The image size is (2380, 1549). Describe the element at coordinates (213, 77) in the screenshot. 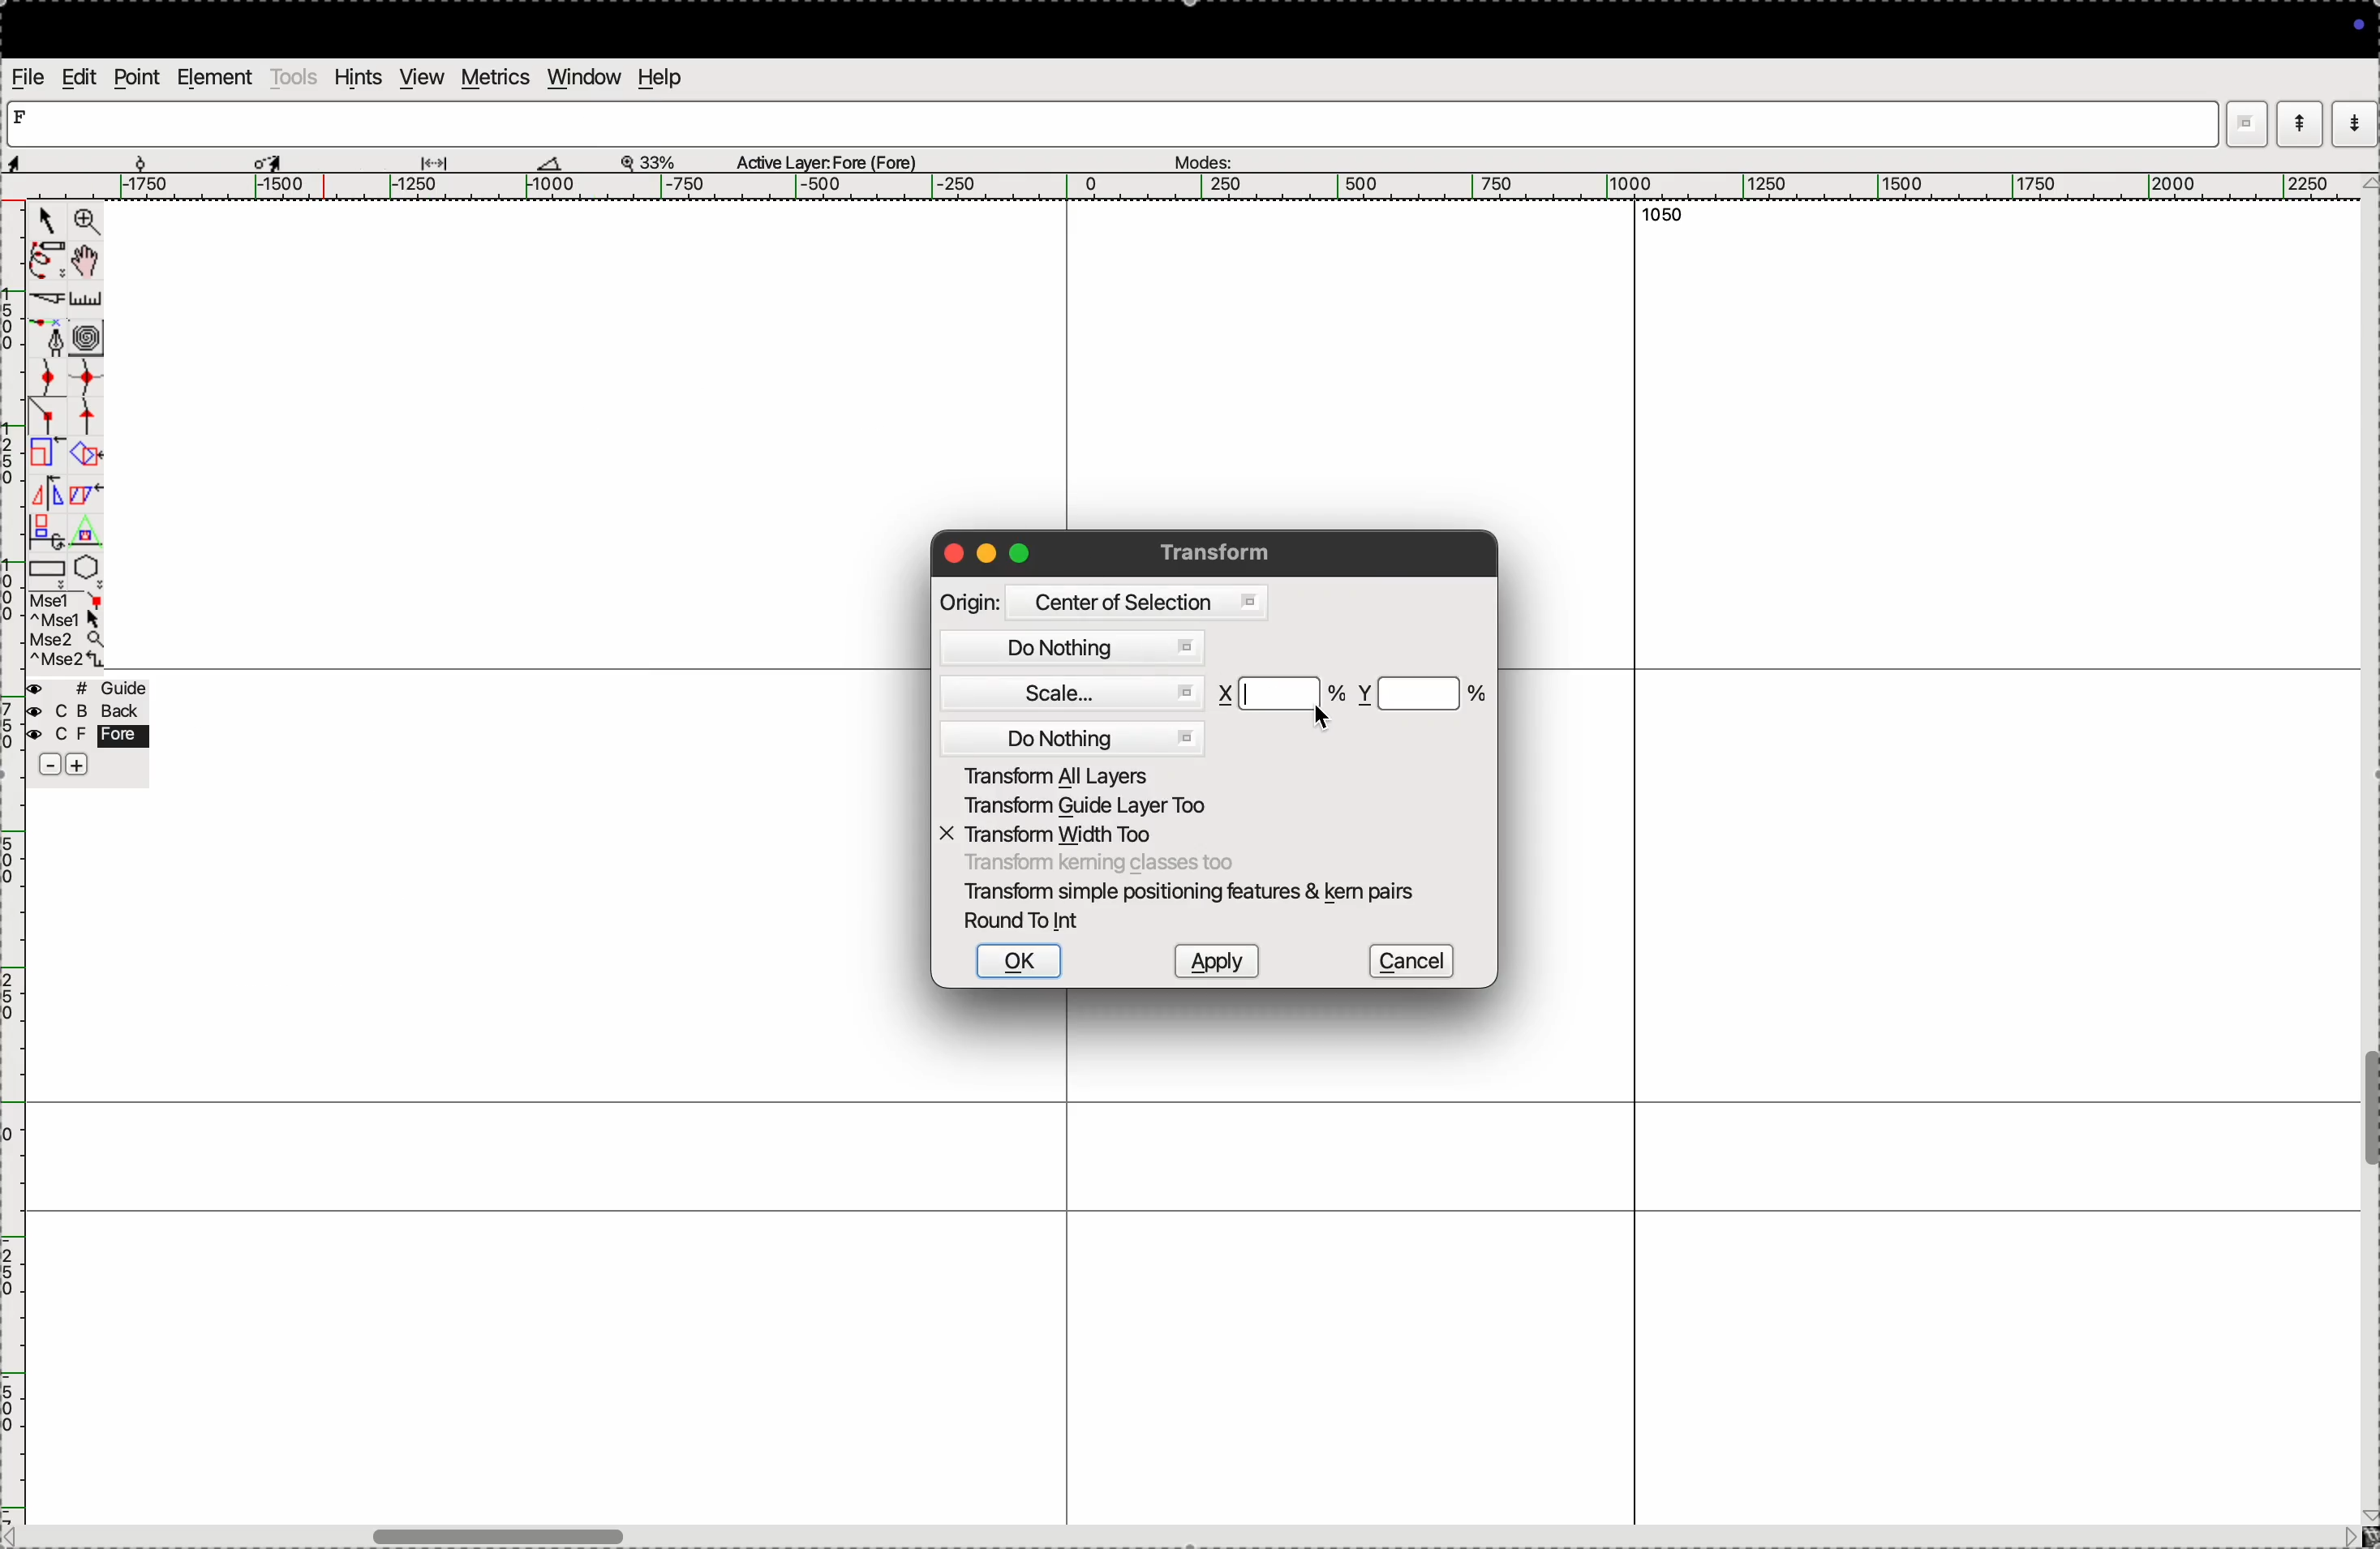

I see `element` at that location.